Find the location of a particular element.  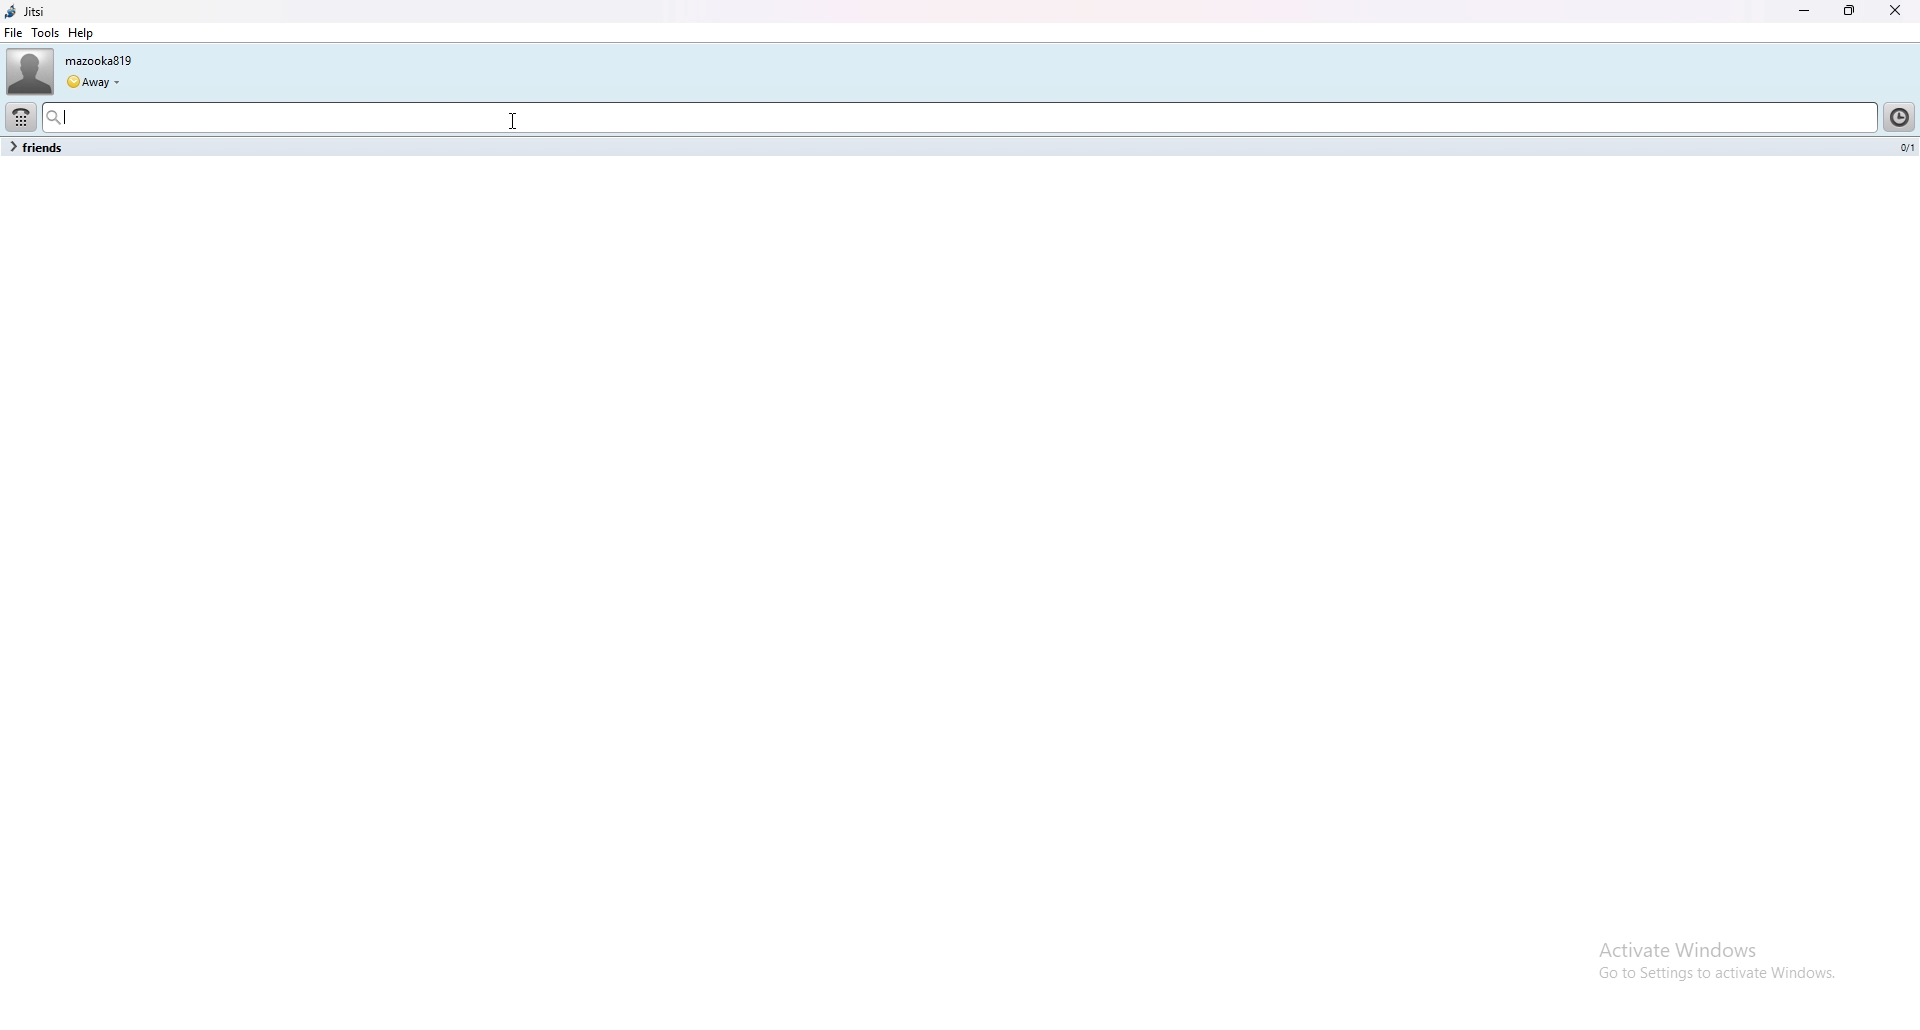

resize is located at coordinates (1851, 11).